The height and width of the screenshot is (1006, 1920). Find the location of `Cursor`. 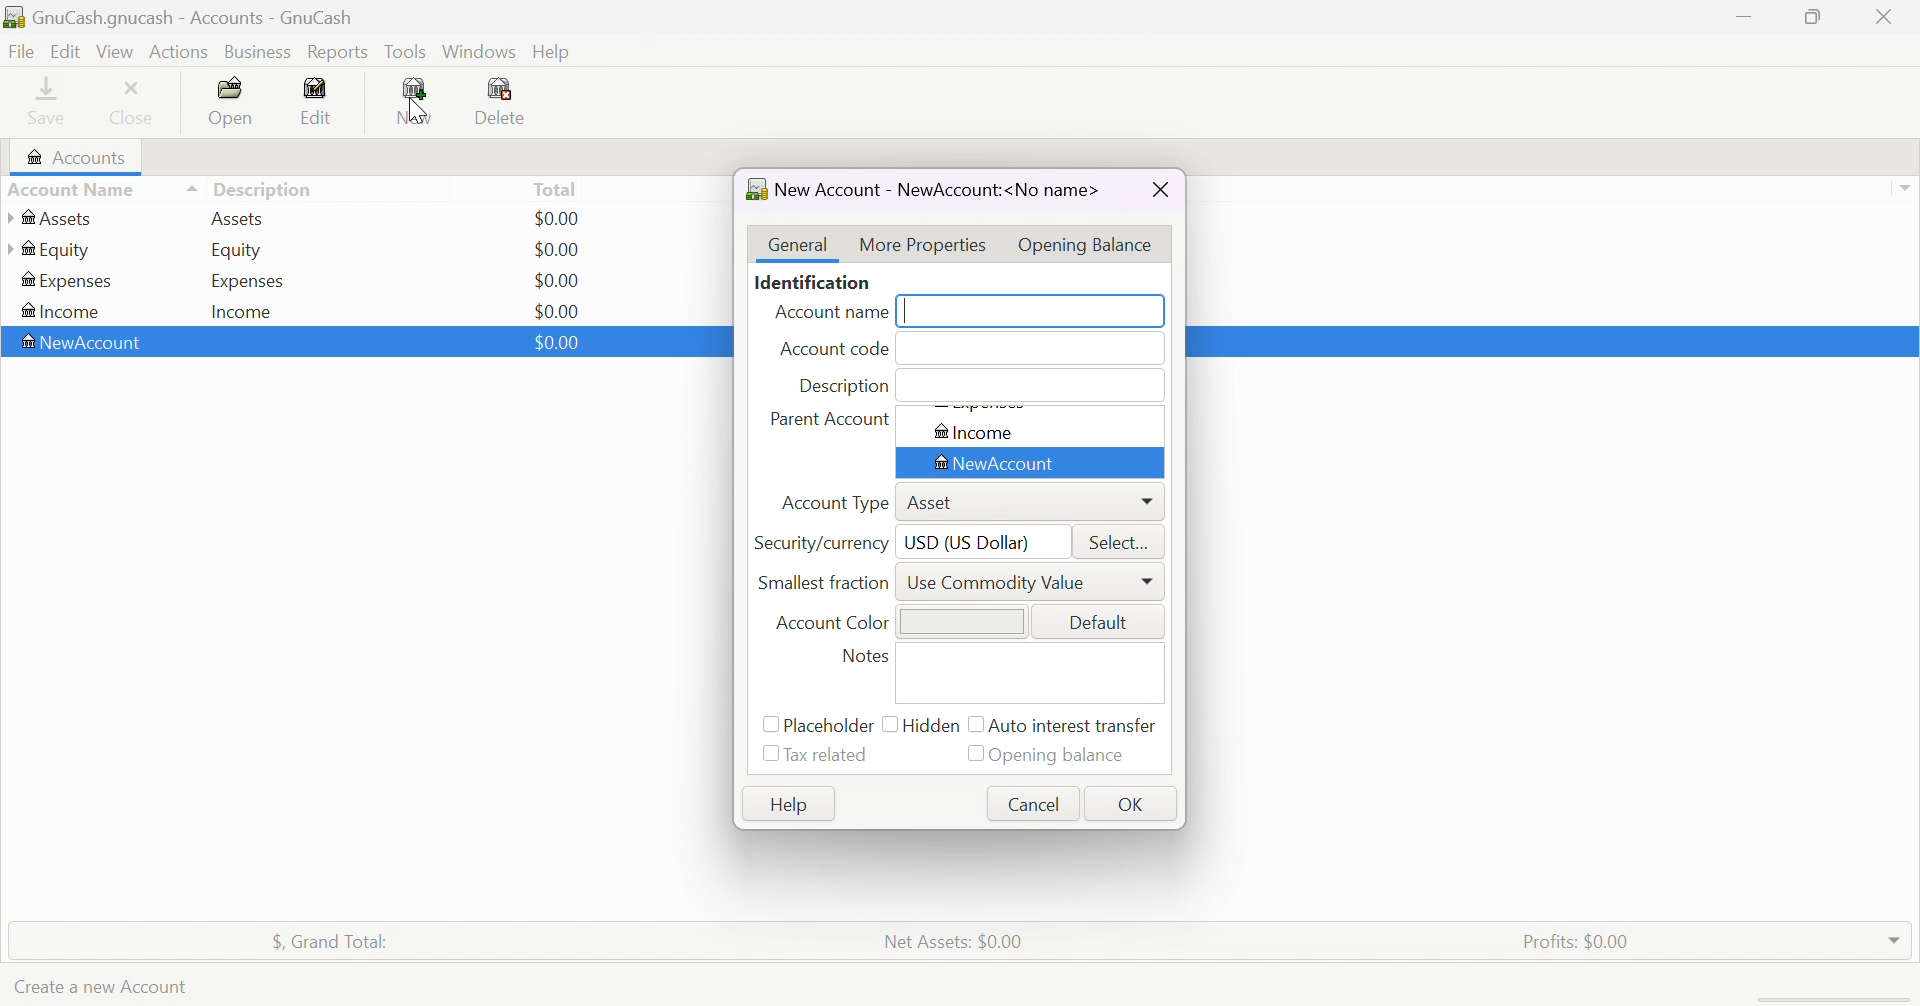

Cursor is located at coordinates (418, 109).